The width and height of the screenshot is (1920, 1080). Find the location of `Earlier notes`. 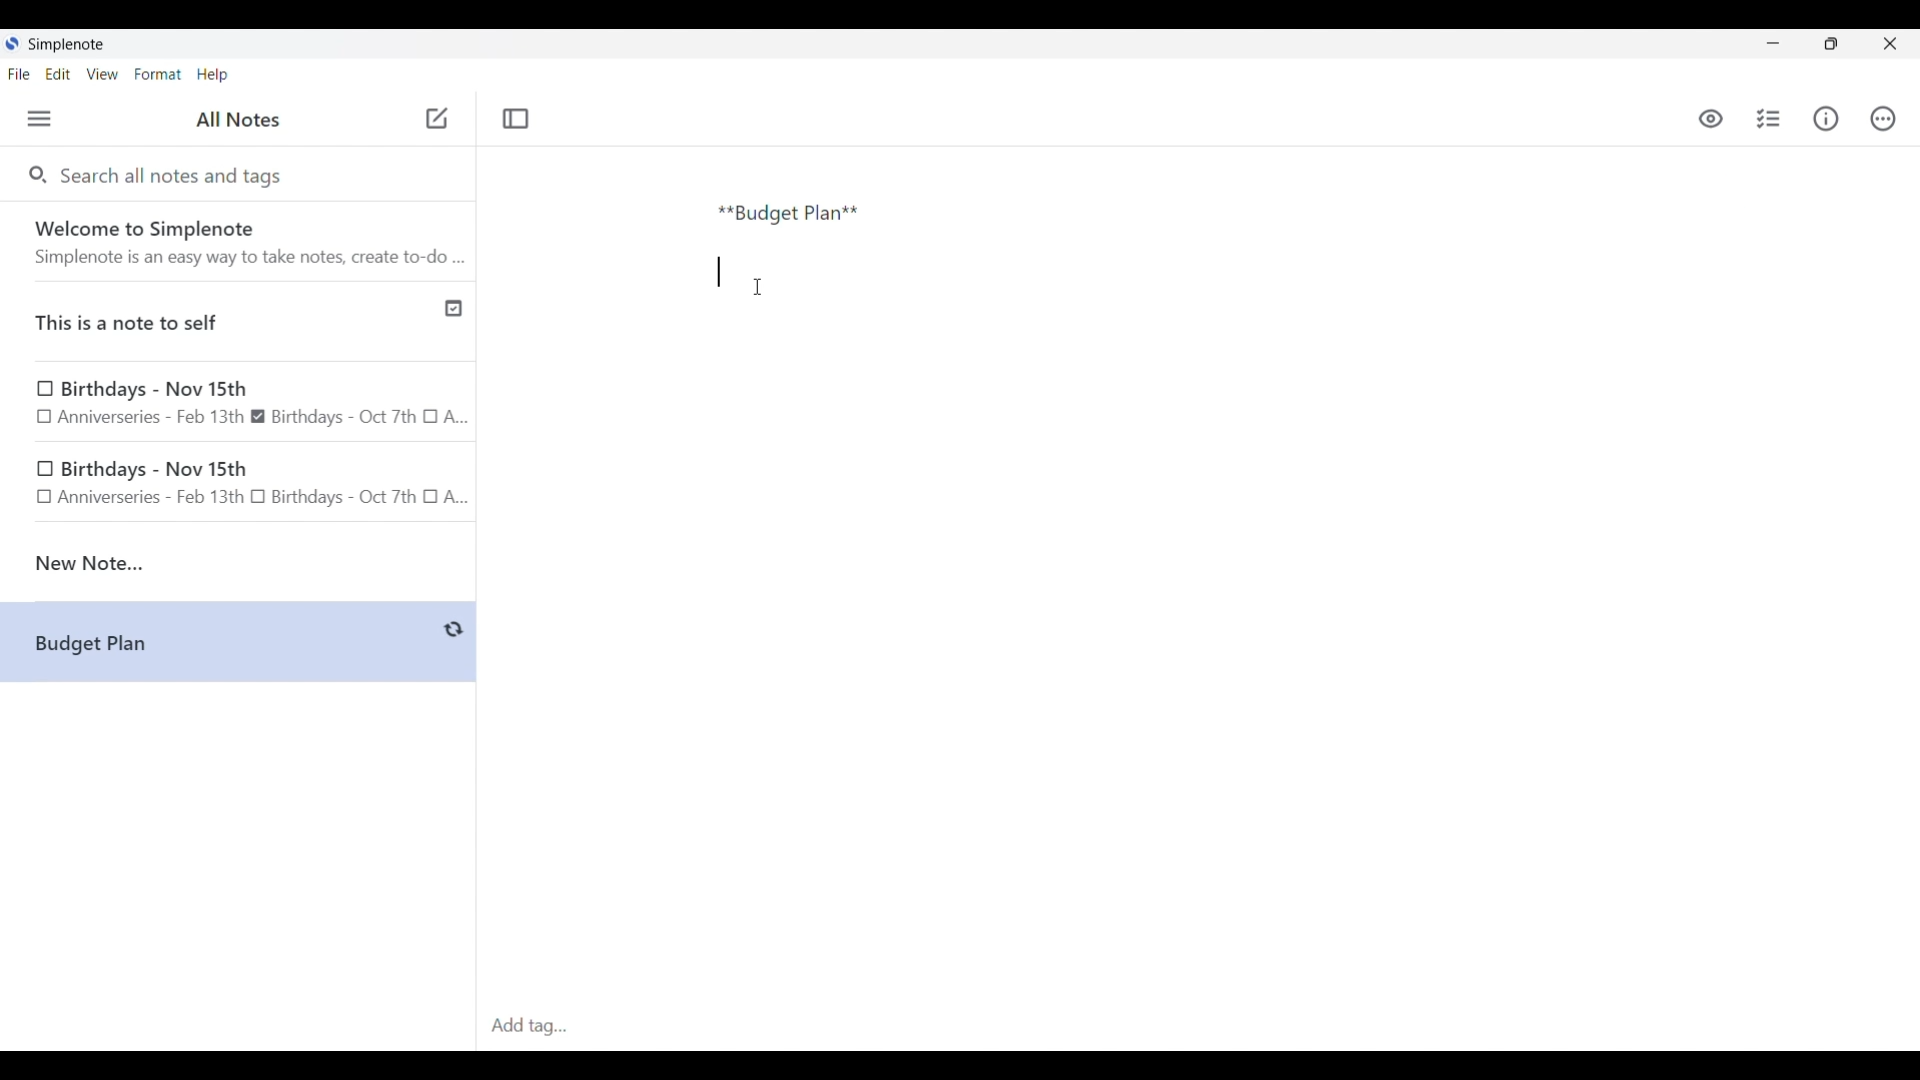

Earlier notes is located at coordinates (239, 400).